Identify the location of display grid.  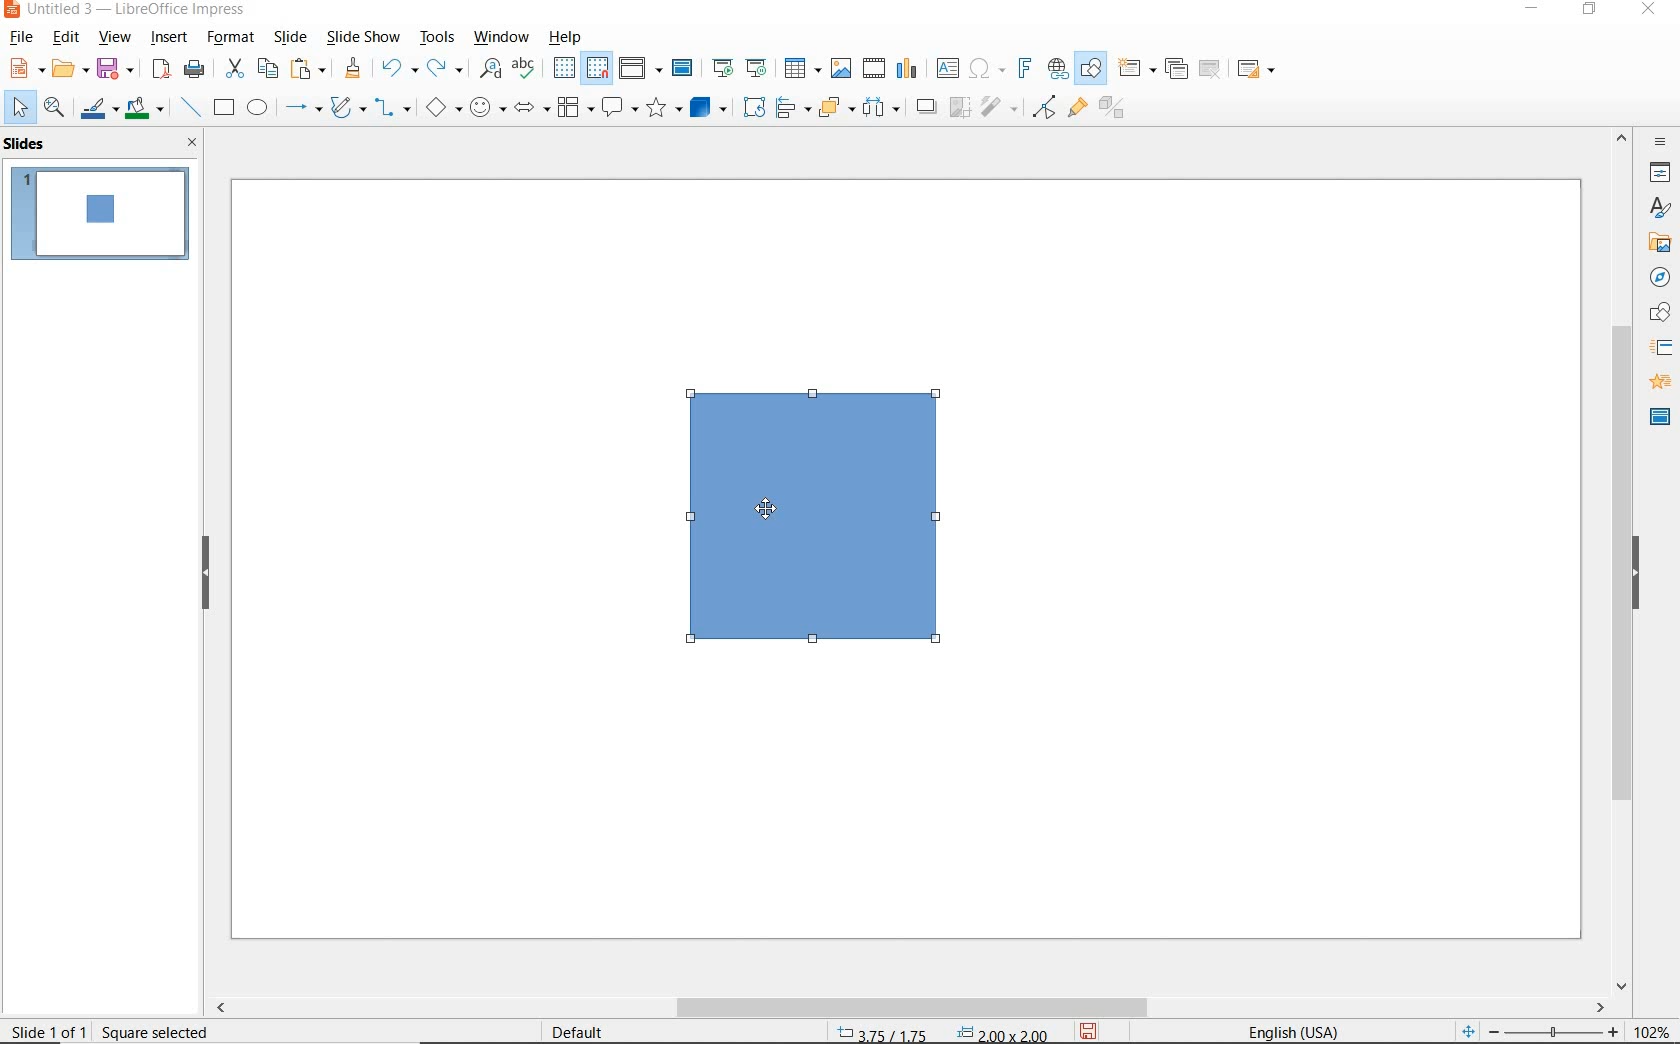
(564, 69).